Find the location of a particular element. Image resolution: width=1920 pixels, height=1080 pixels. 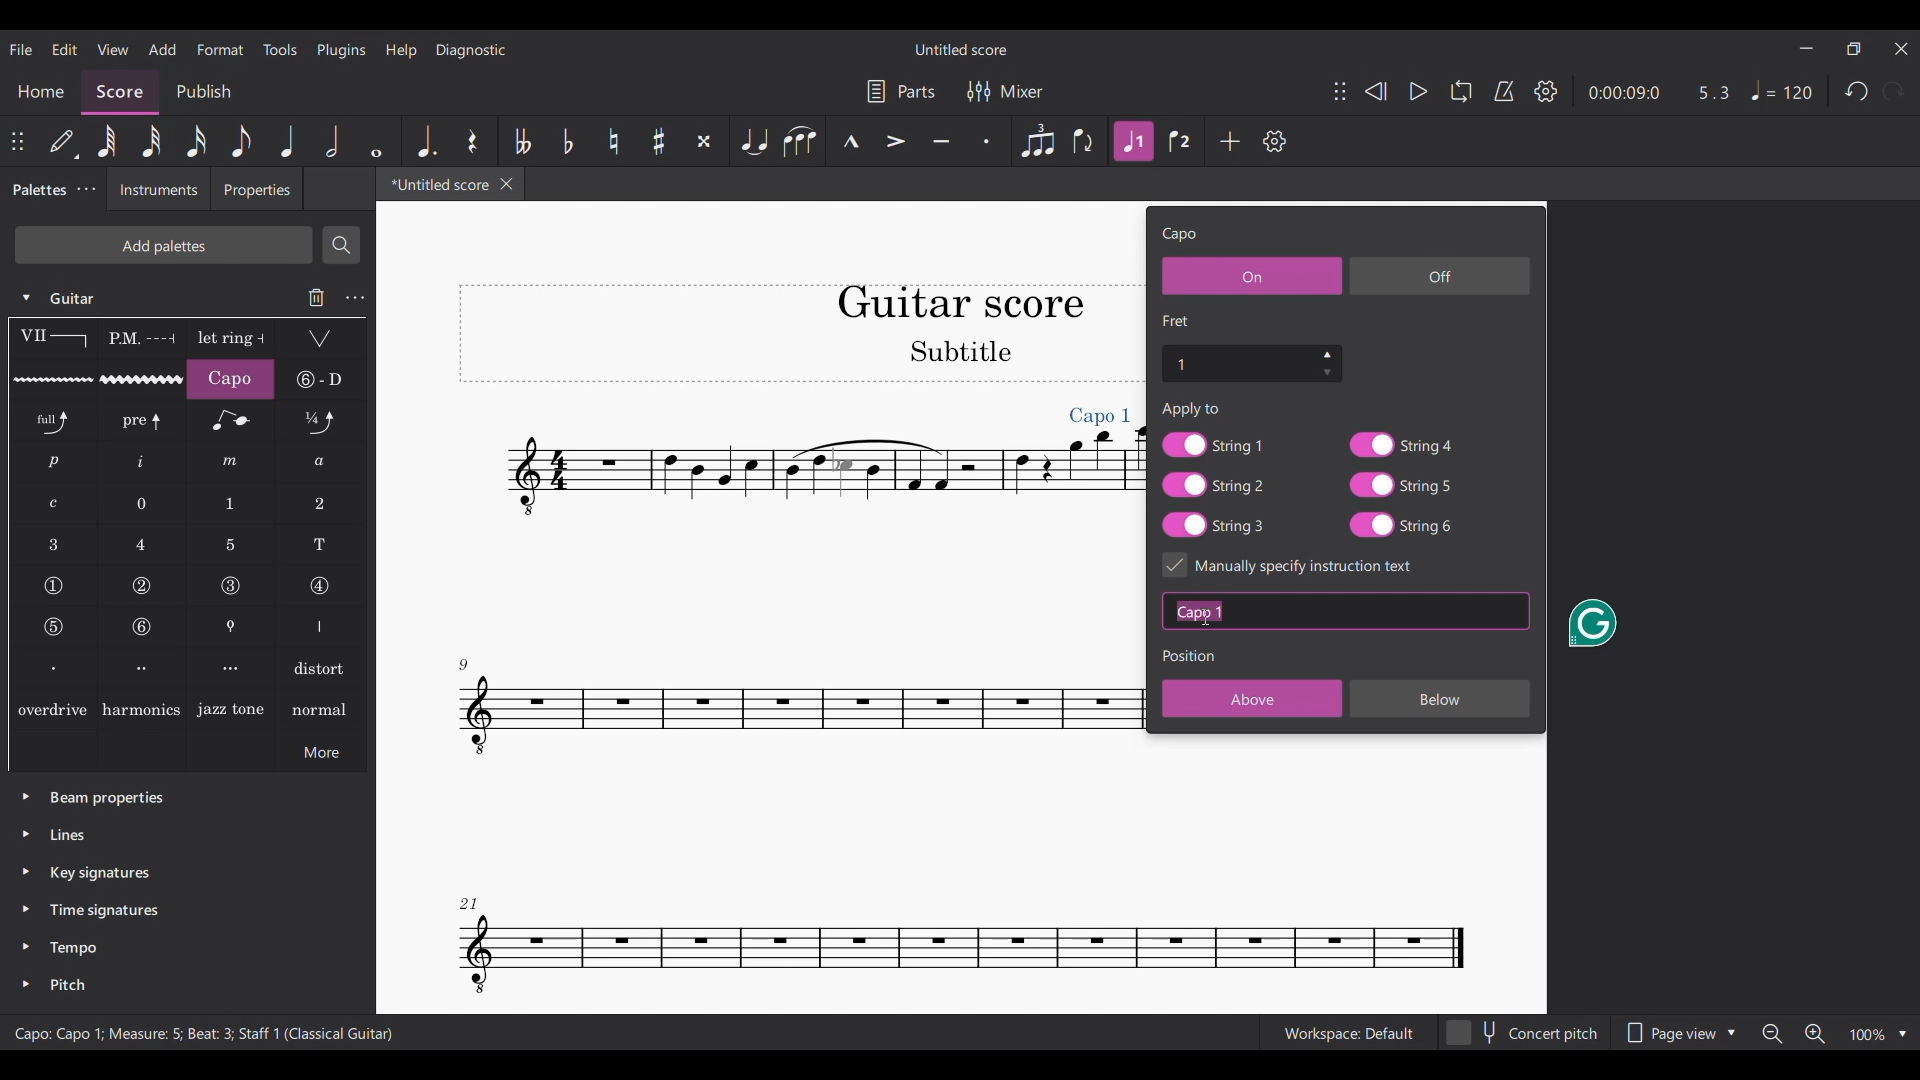

overdrive is located at coordinates (52, 708).